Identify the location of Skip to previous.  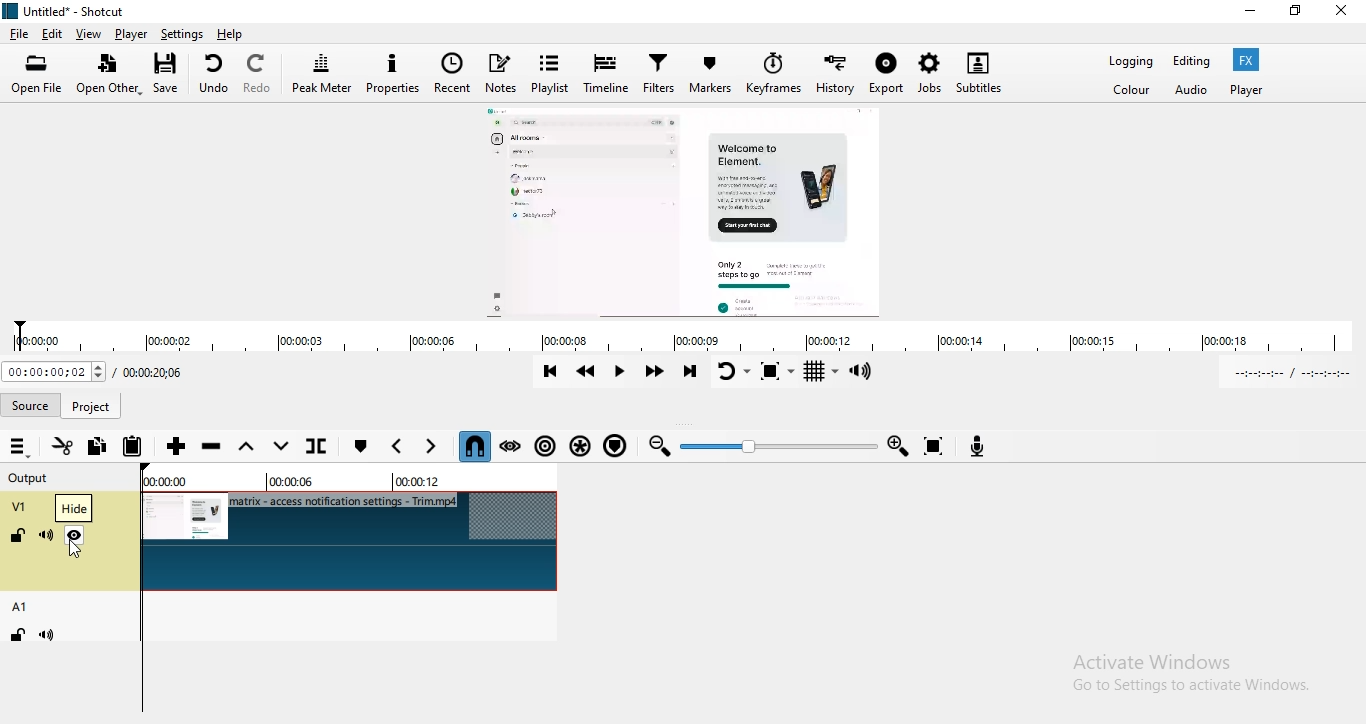
(550, 371).